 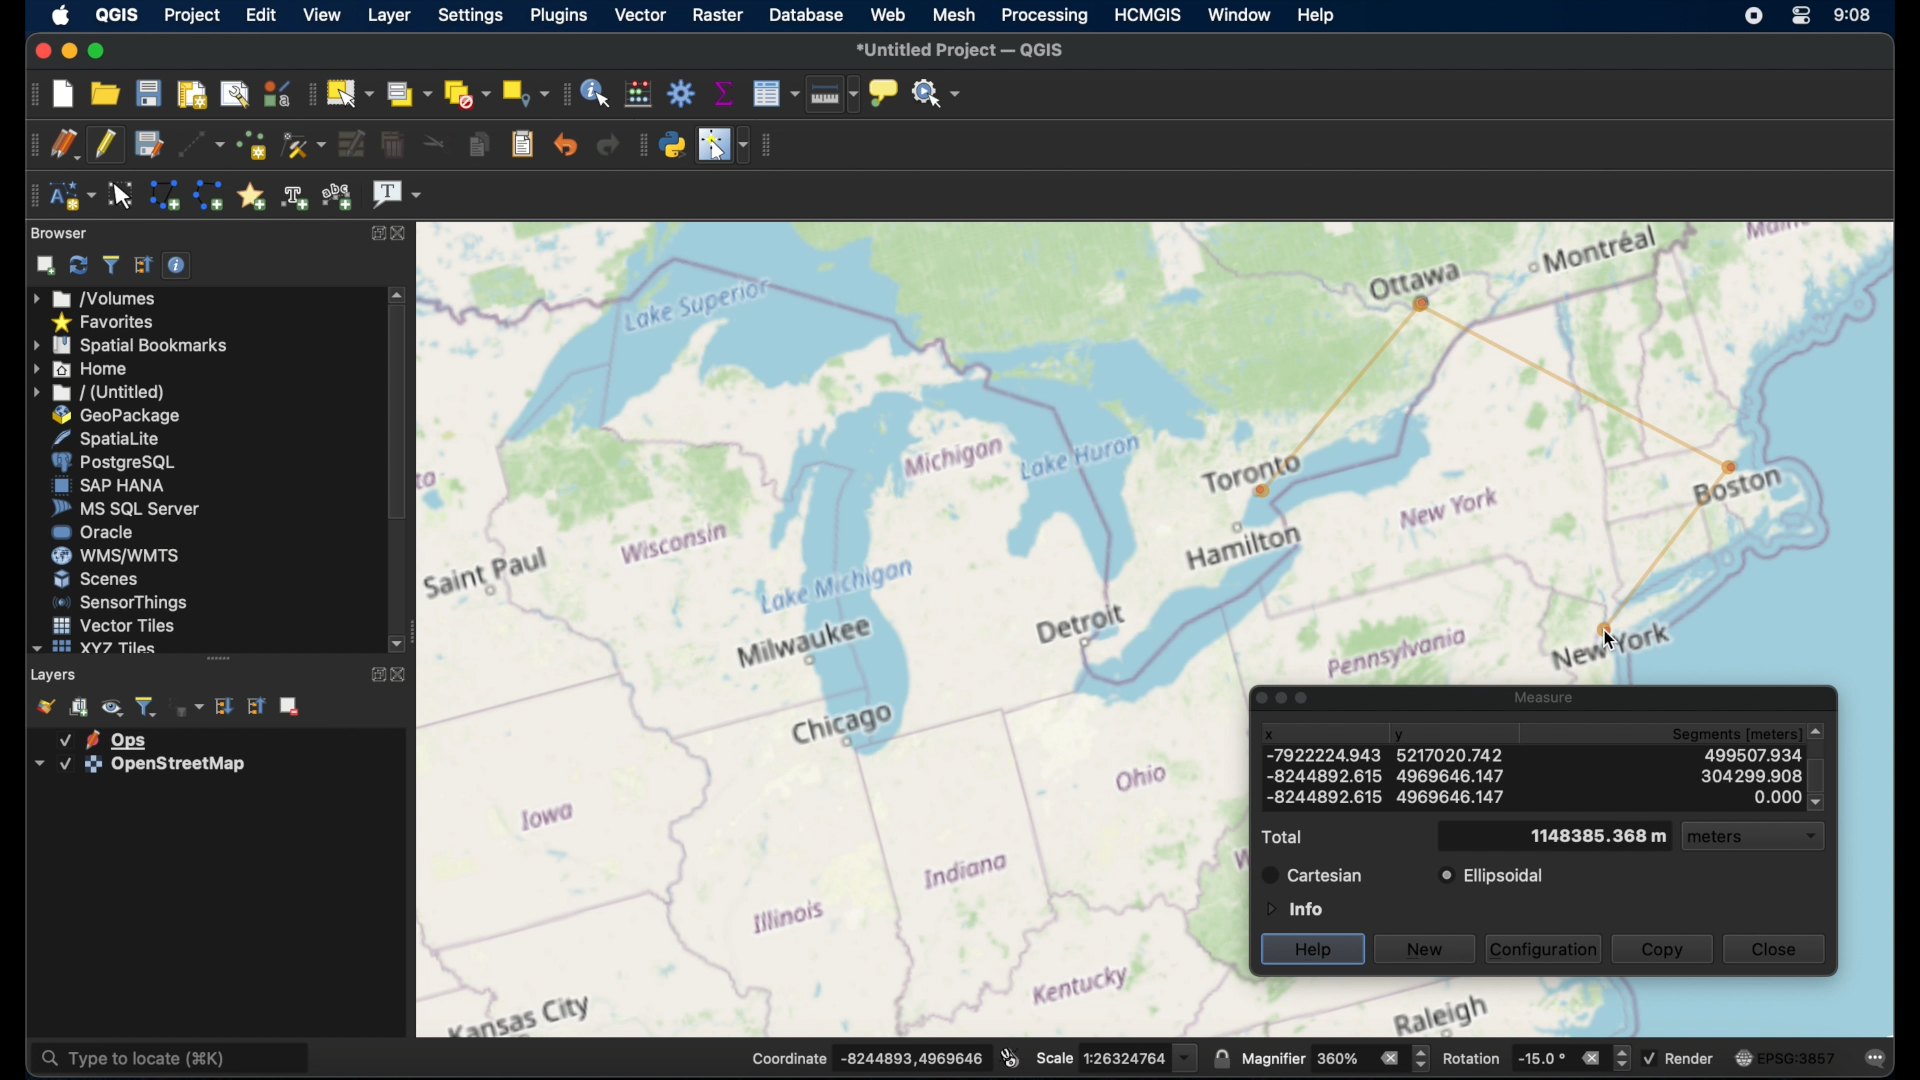 I want to click on text annotation along line, so click(x=340, y=195).